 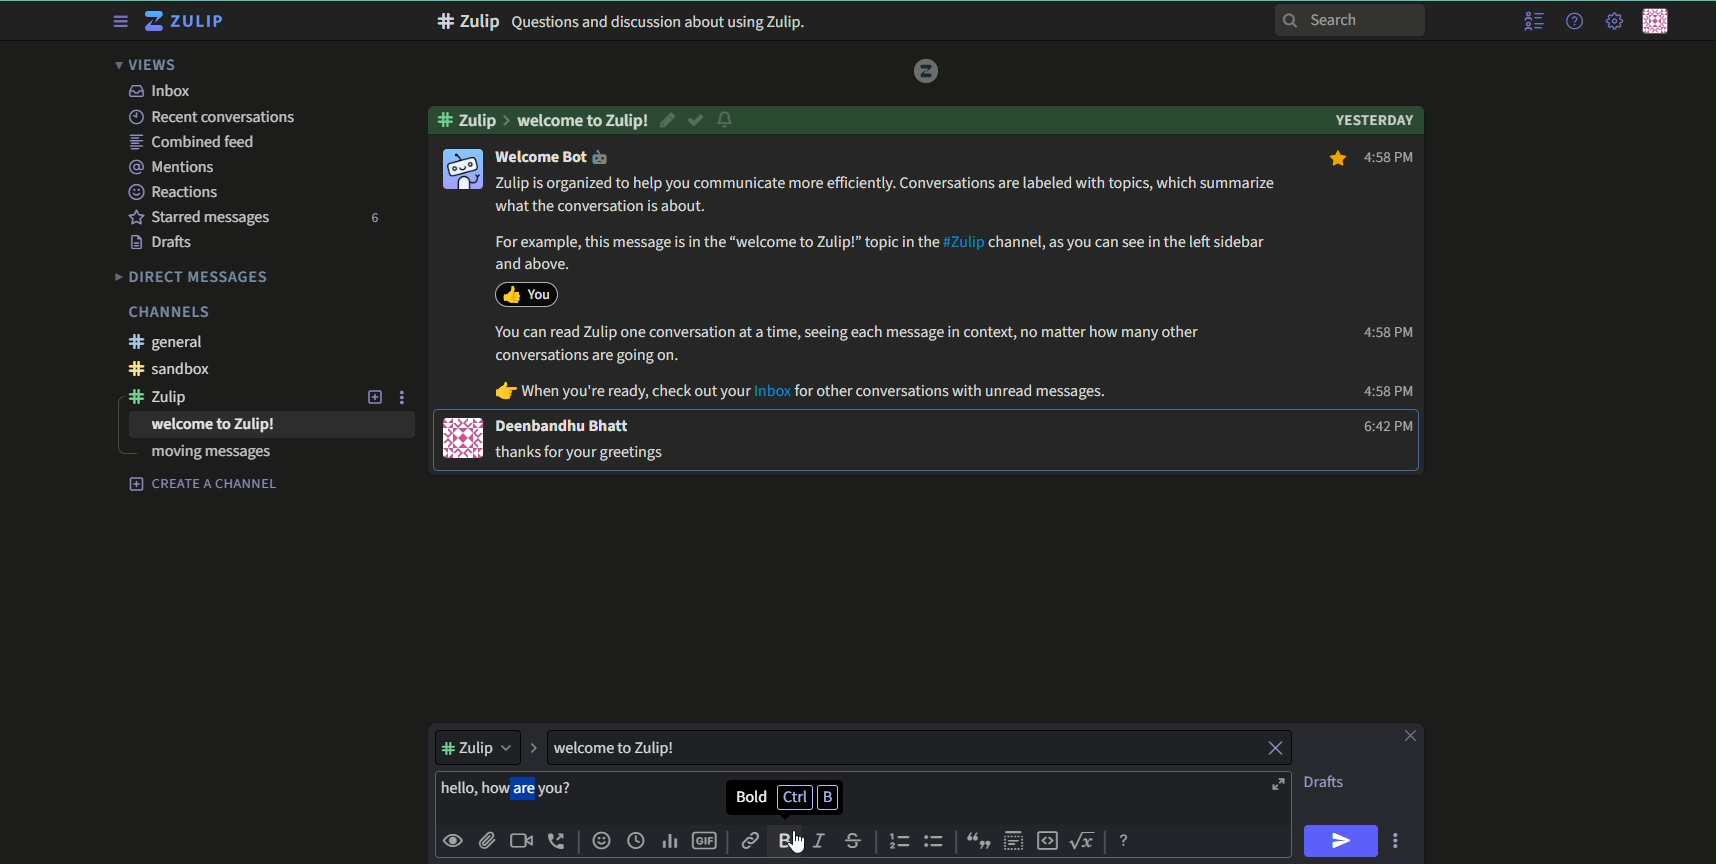 I want to click on icon, so click(x=526, y=293).